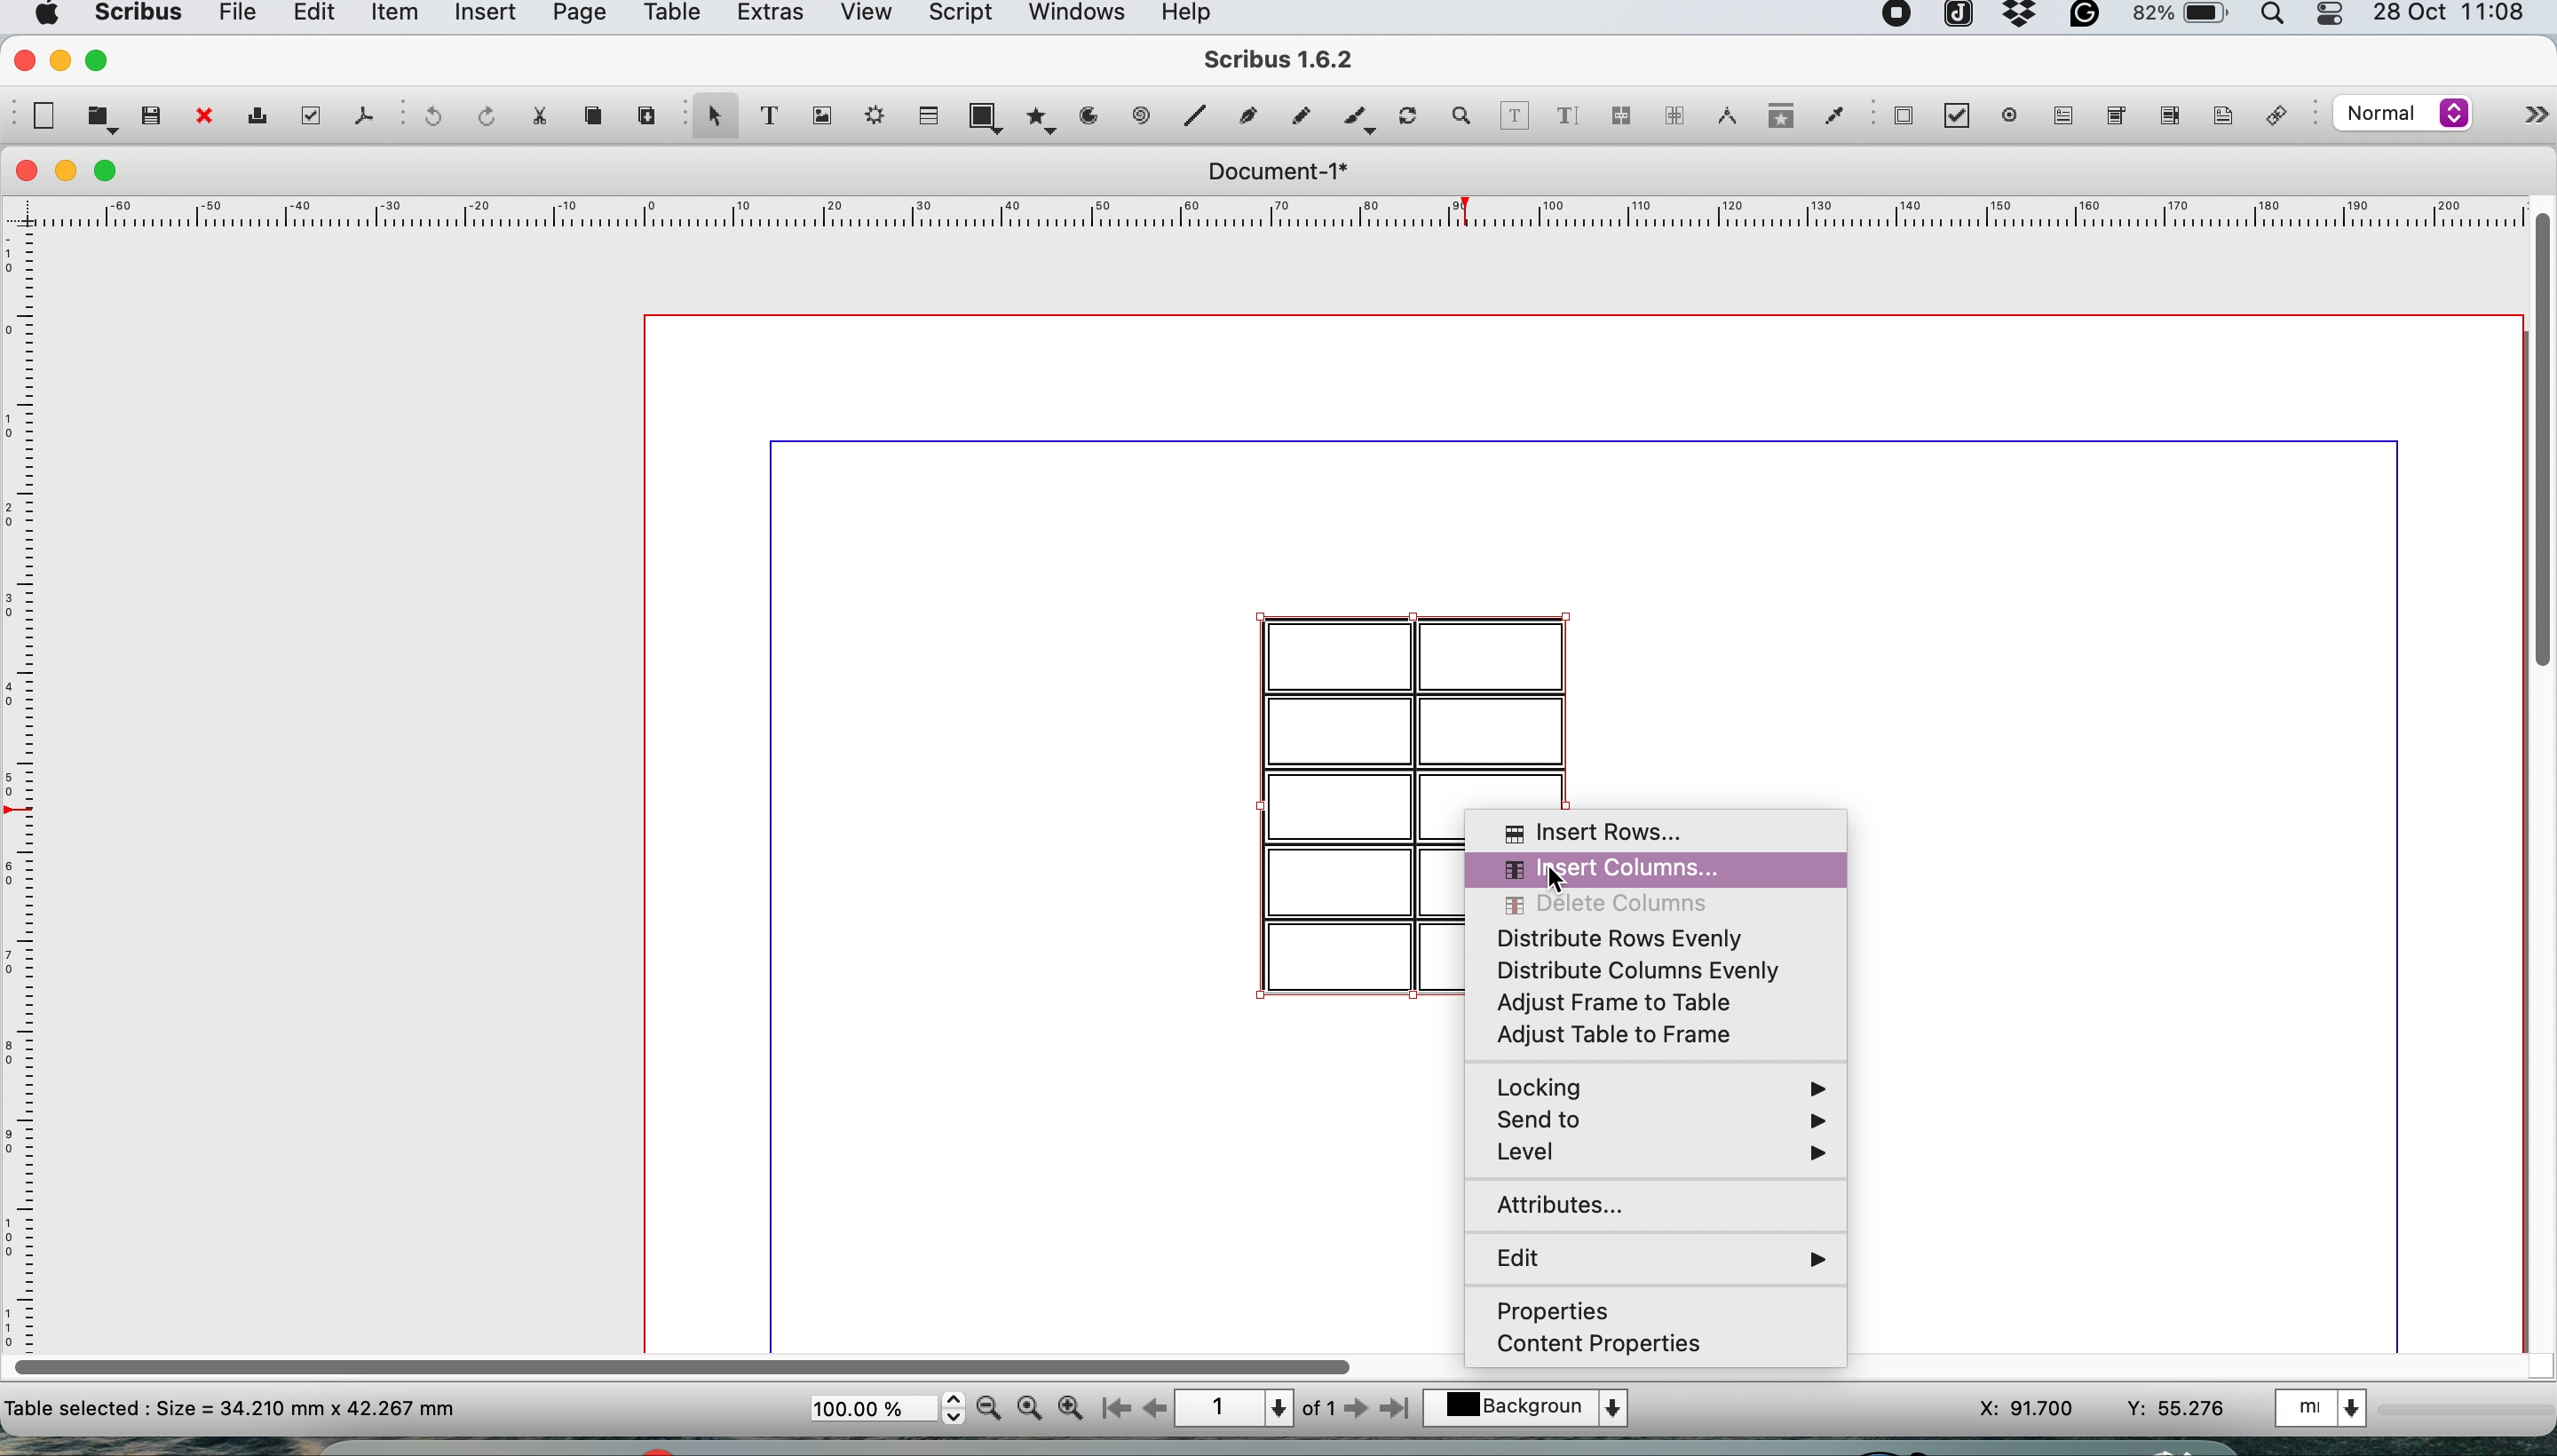  Describe the element at coordinates (1658, 1085) in the screenshot. I see `locking ` at that location.